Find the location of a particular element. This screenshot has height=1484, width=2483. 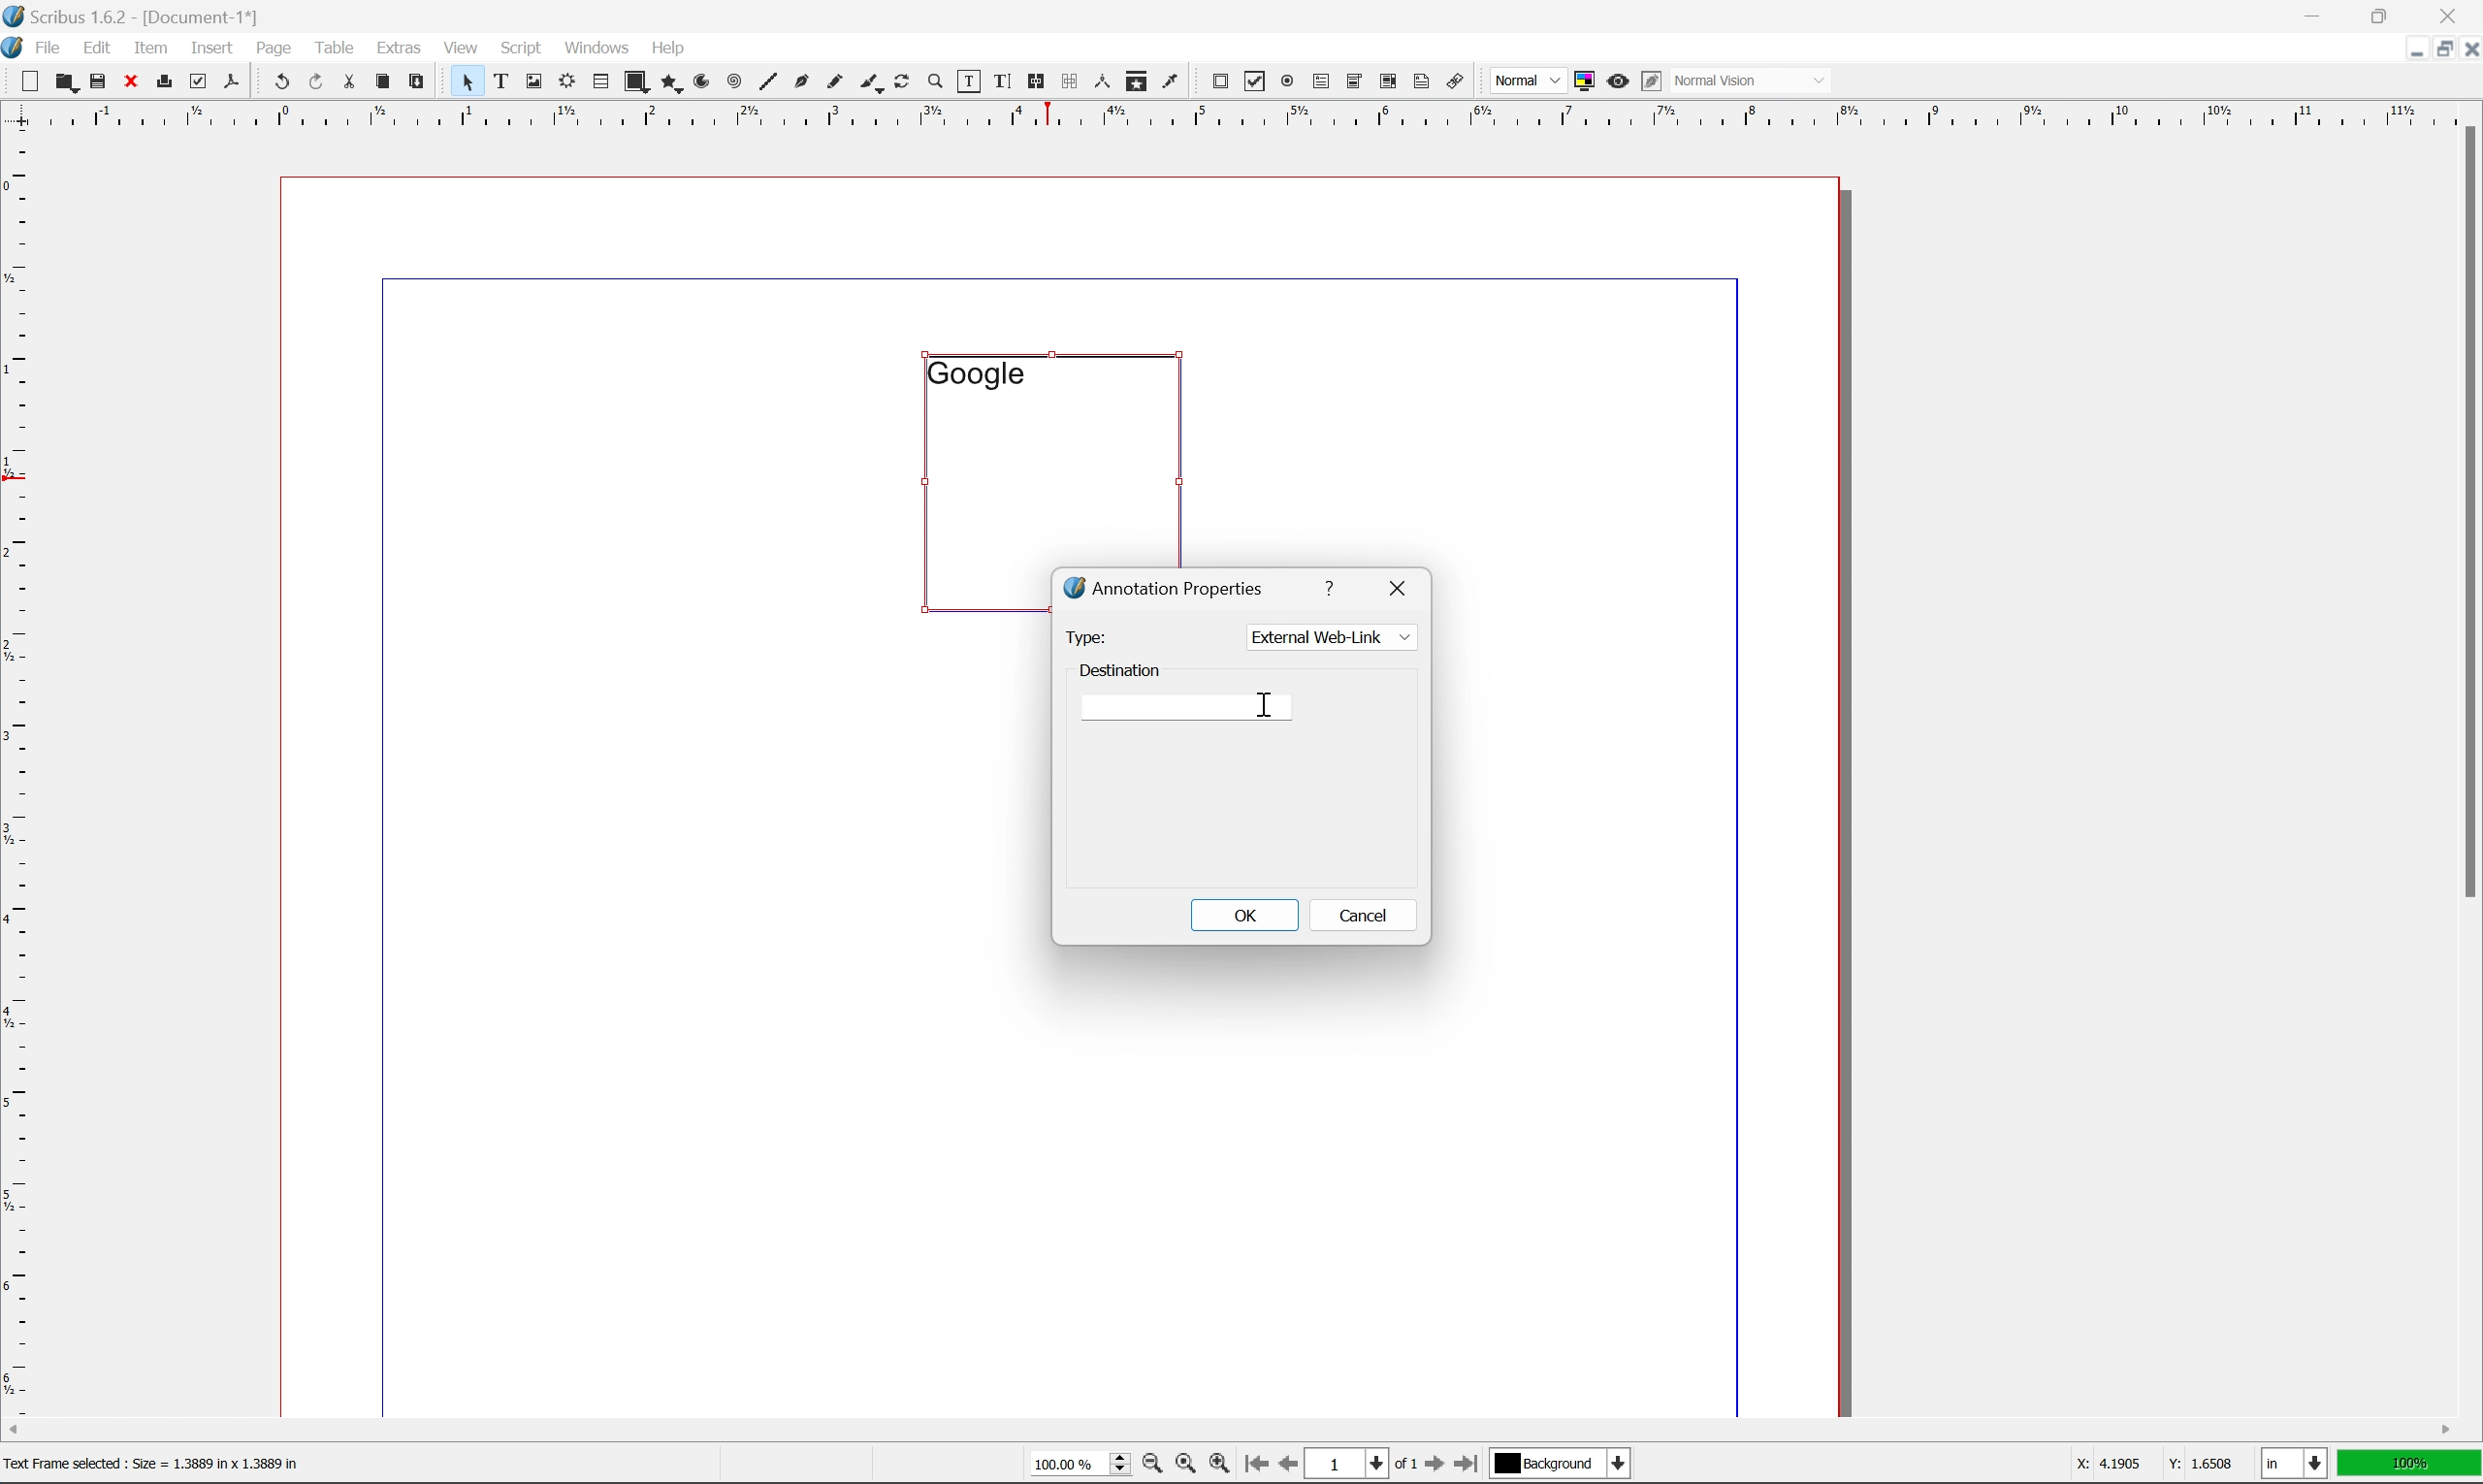

undo is located at coordinates (281, 83).